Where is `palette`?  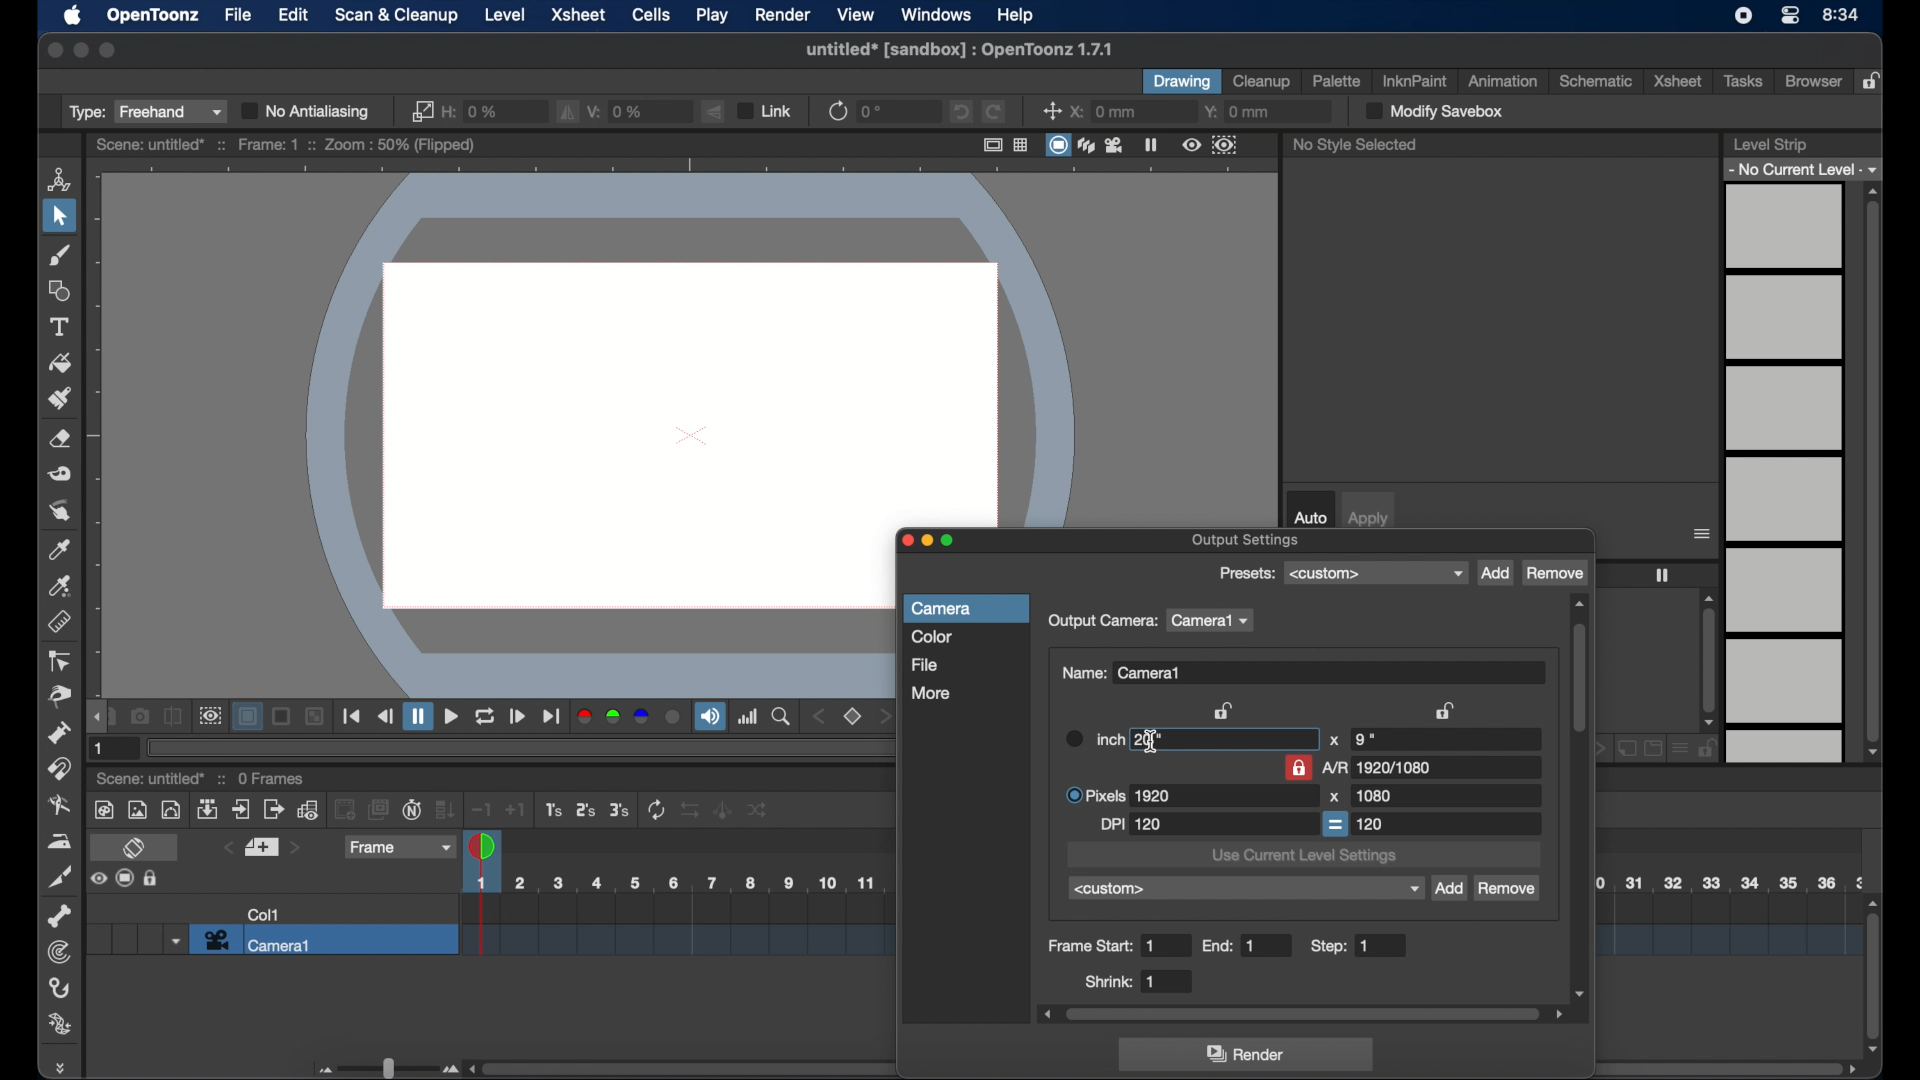 palette is located at coordinates (1337, 80).